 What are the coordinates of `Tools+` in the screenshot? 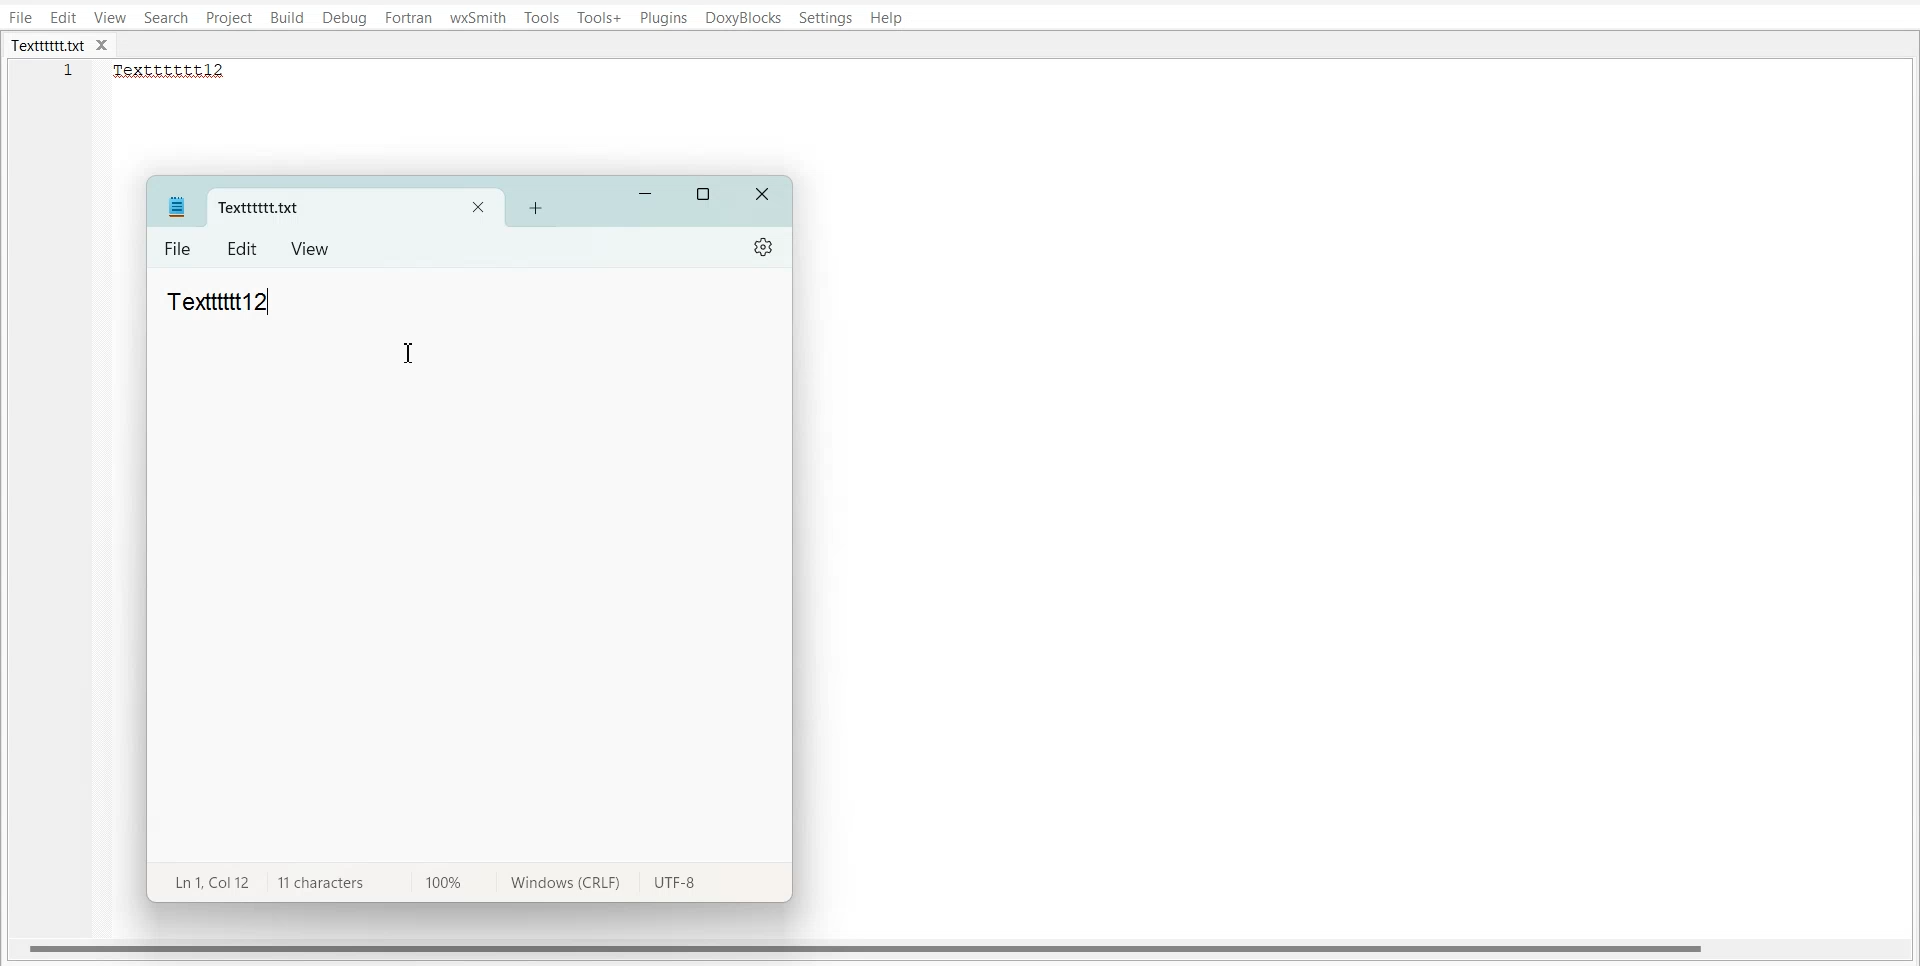 It's located at (600, 18).